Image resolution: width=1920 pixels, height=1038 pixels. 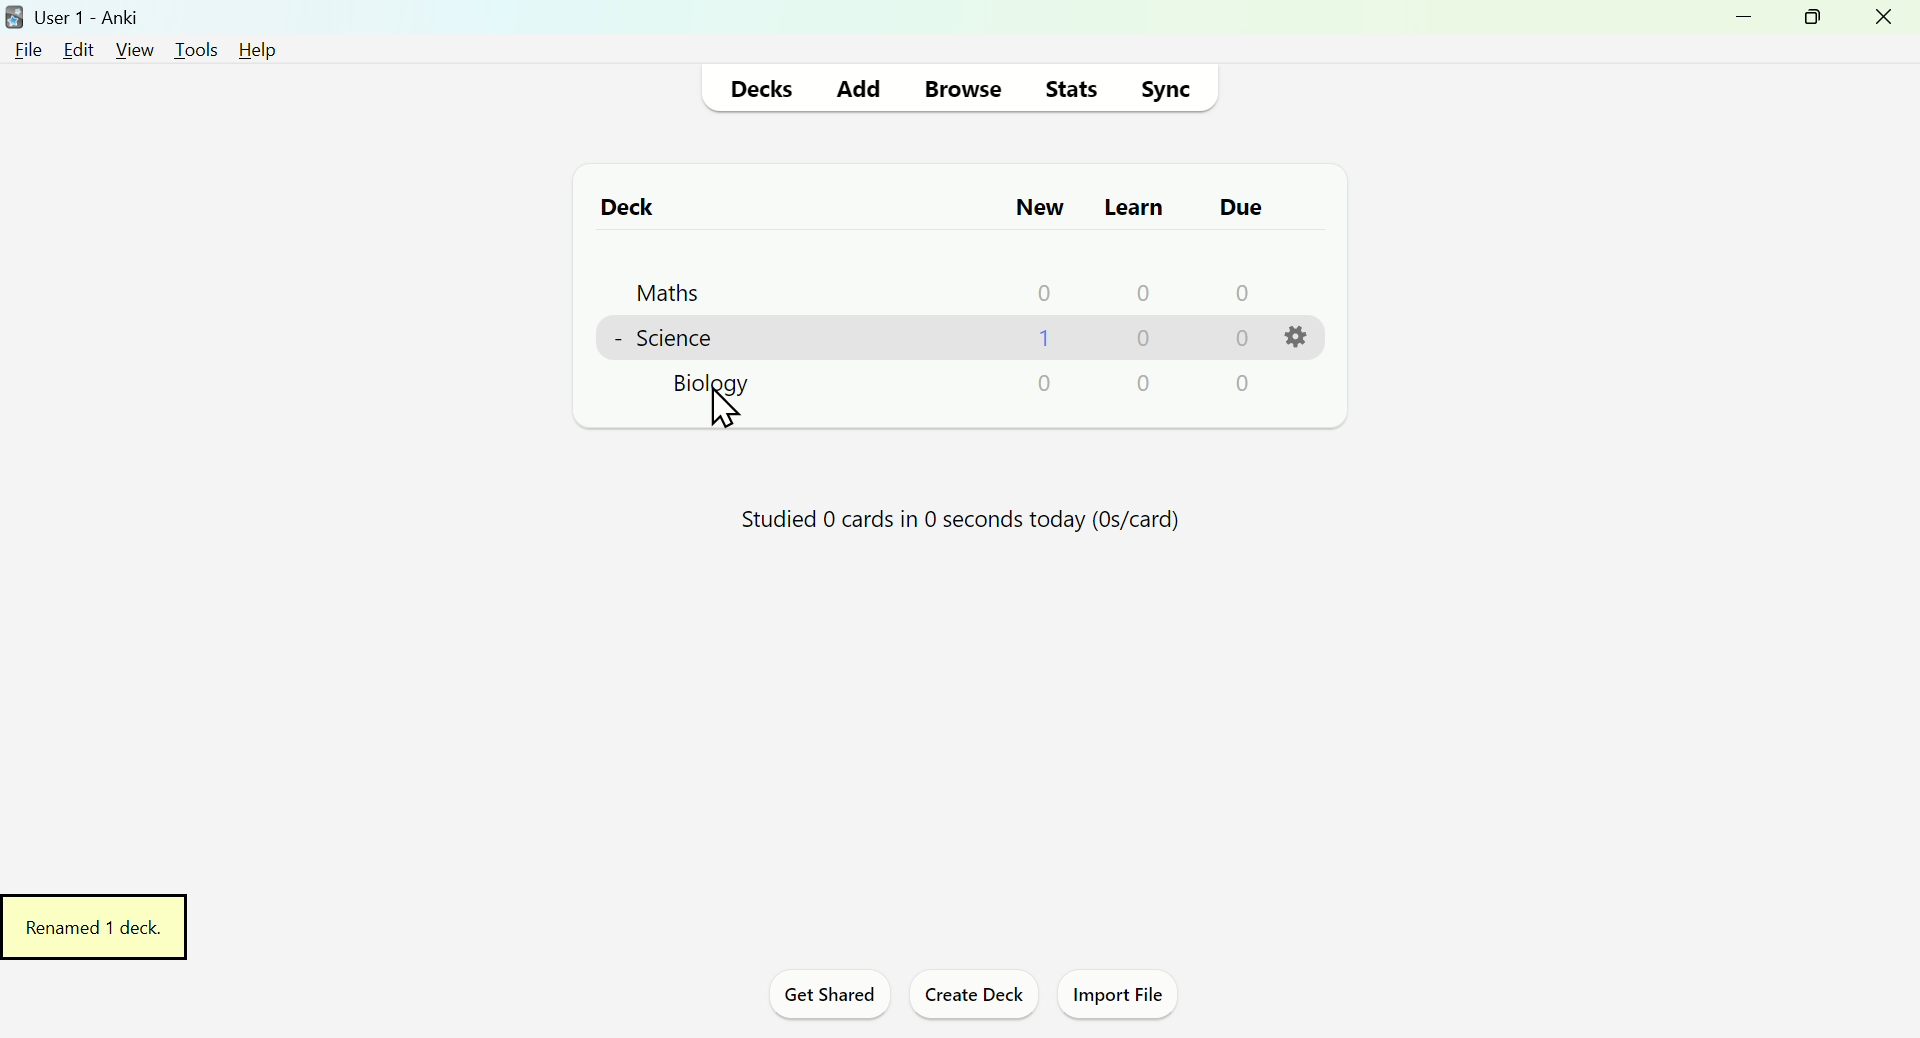 I want to click on Browse, so click(x=960, y=86).